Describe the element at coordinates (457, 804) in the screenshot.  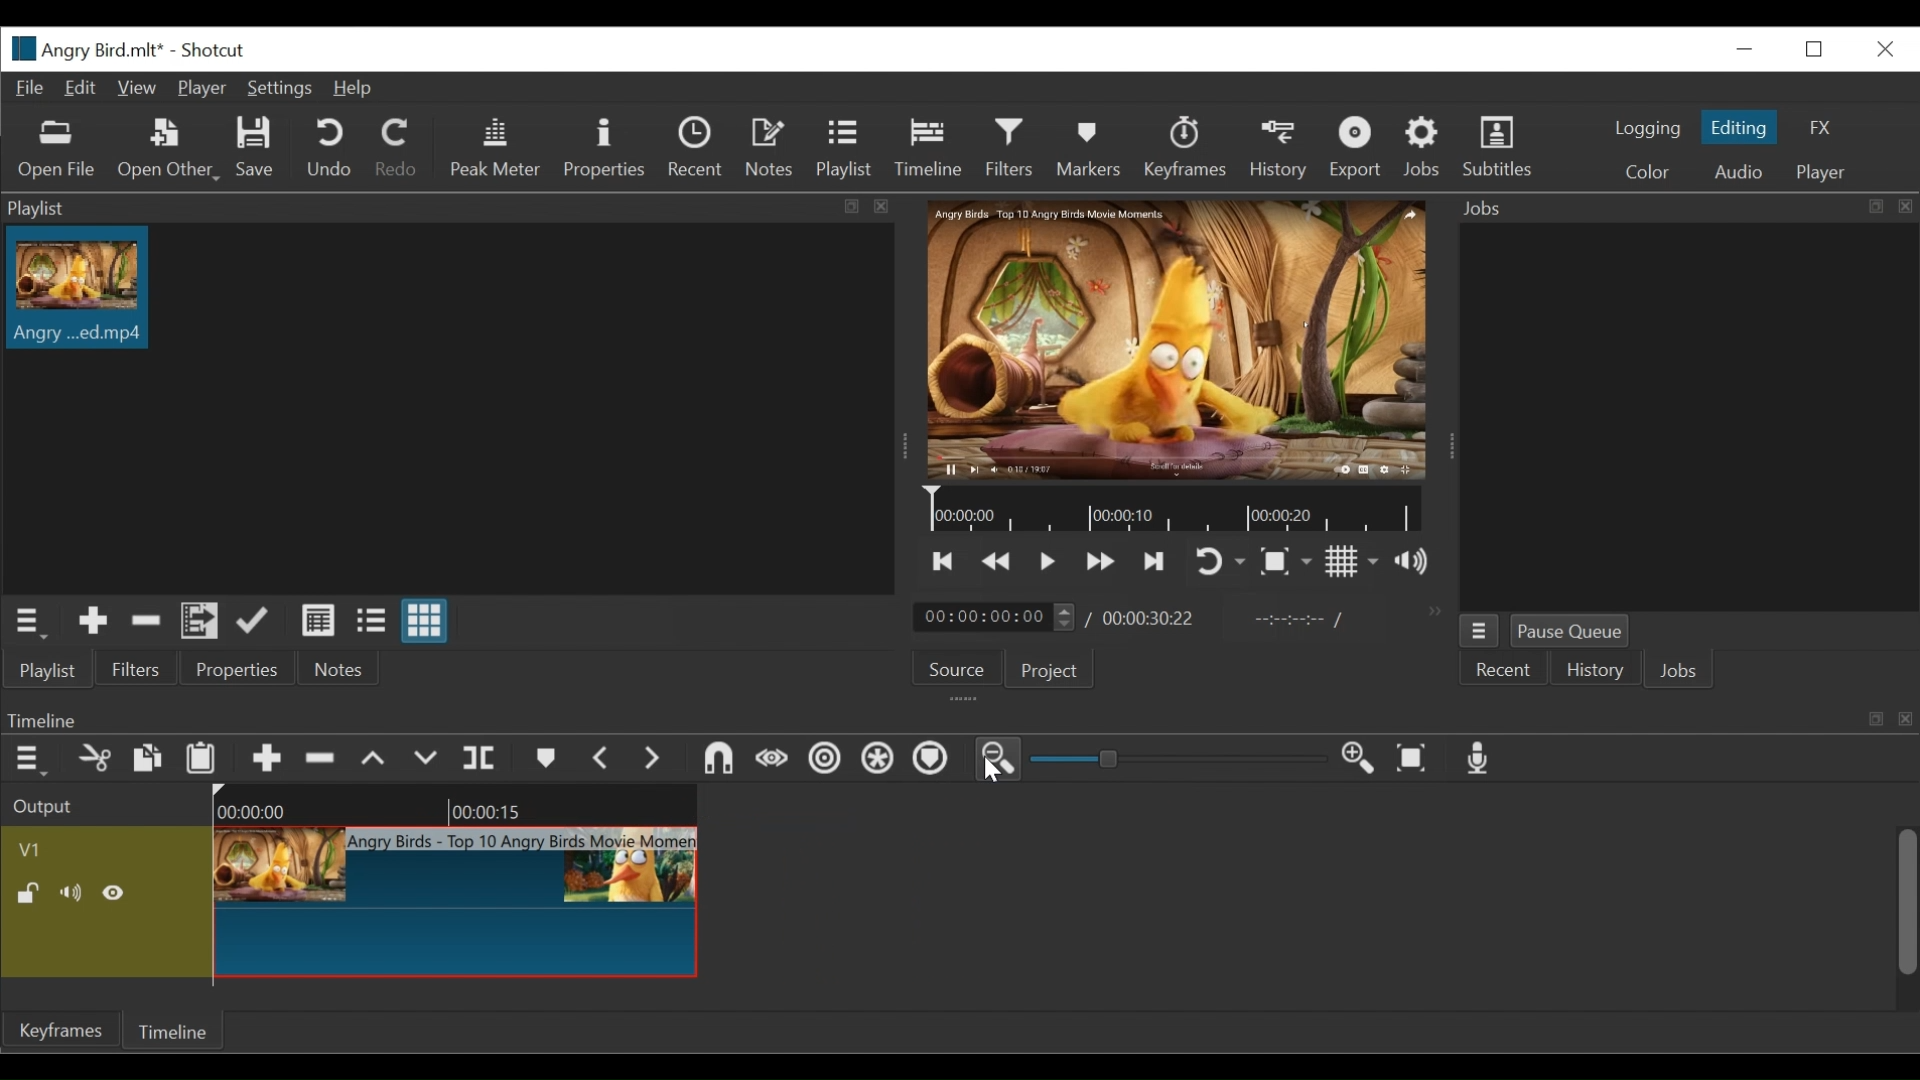
I see `Timeline` at that location.